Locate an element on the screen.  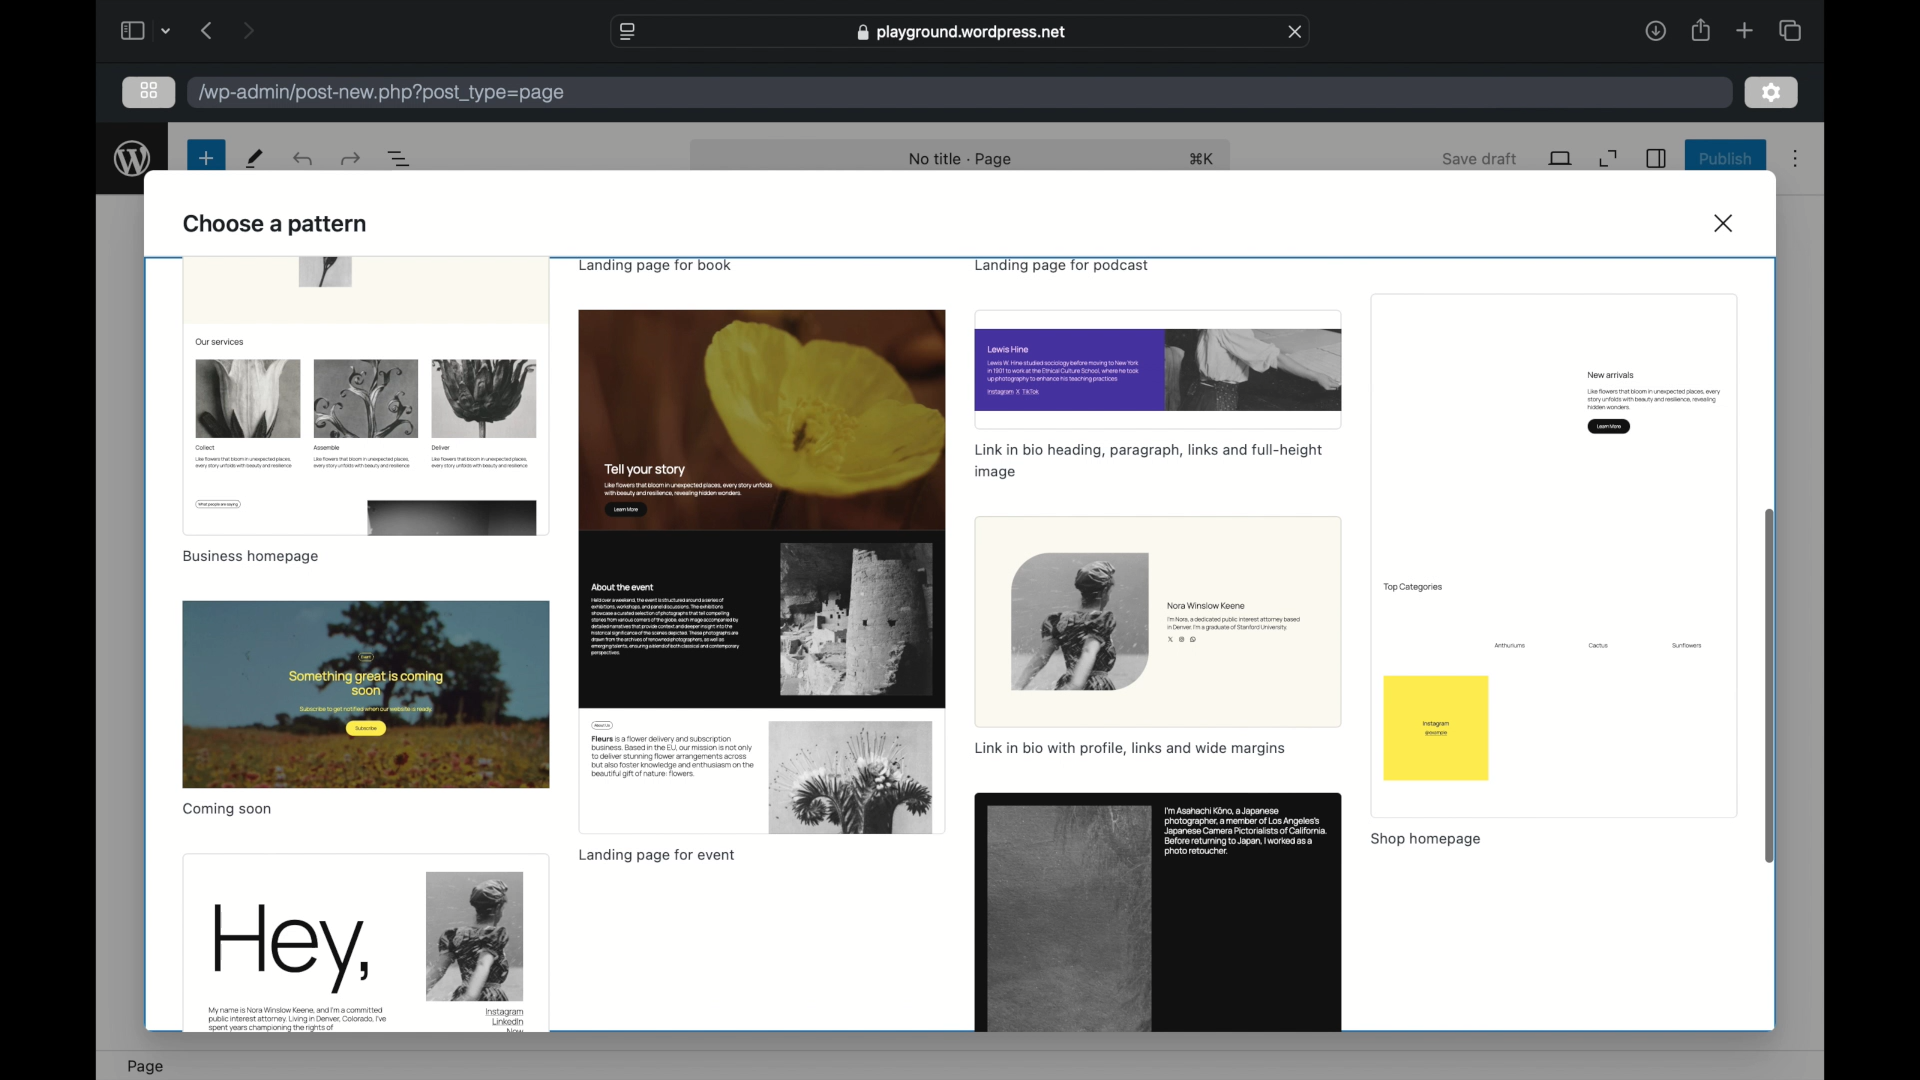
web address is located at coordinates (961, 30).